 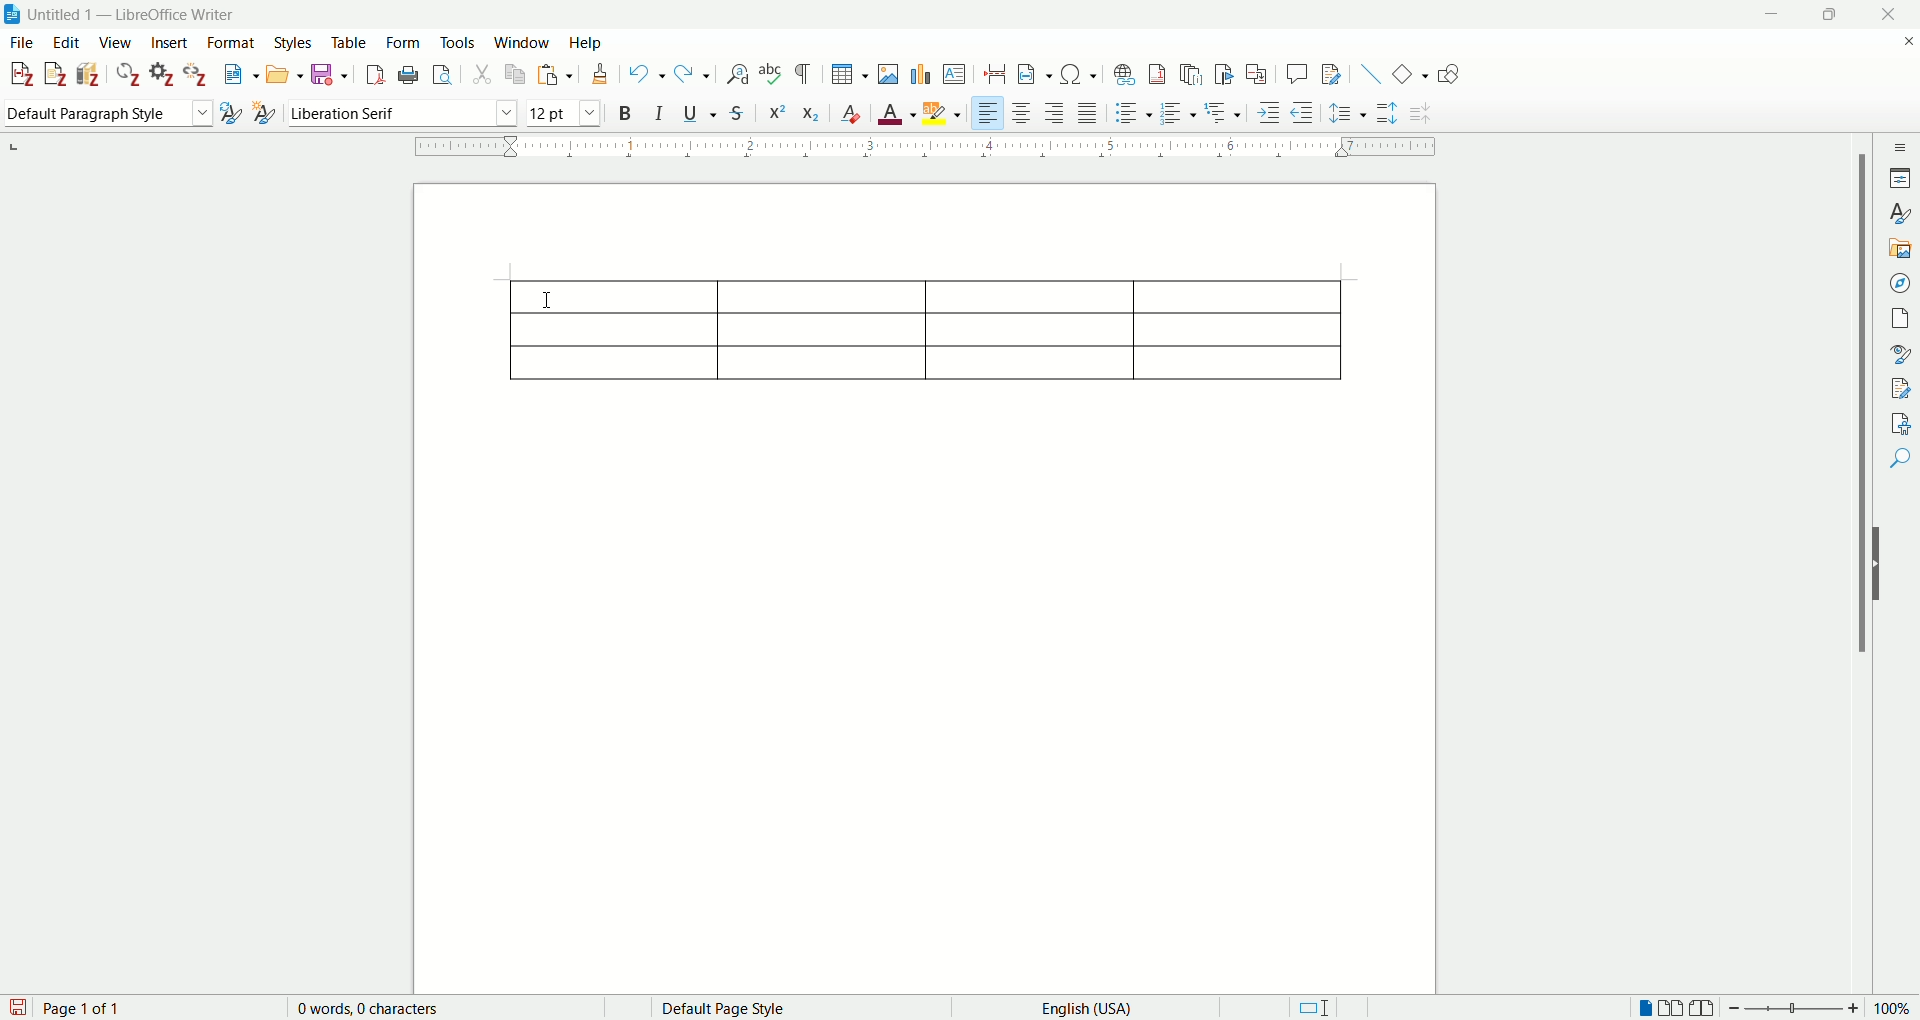 What do you see at coordinates (1899, 286) in the screenshot?
I see `navigator` at bounding box center [1899, 286].